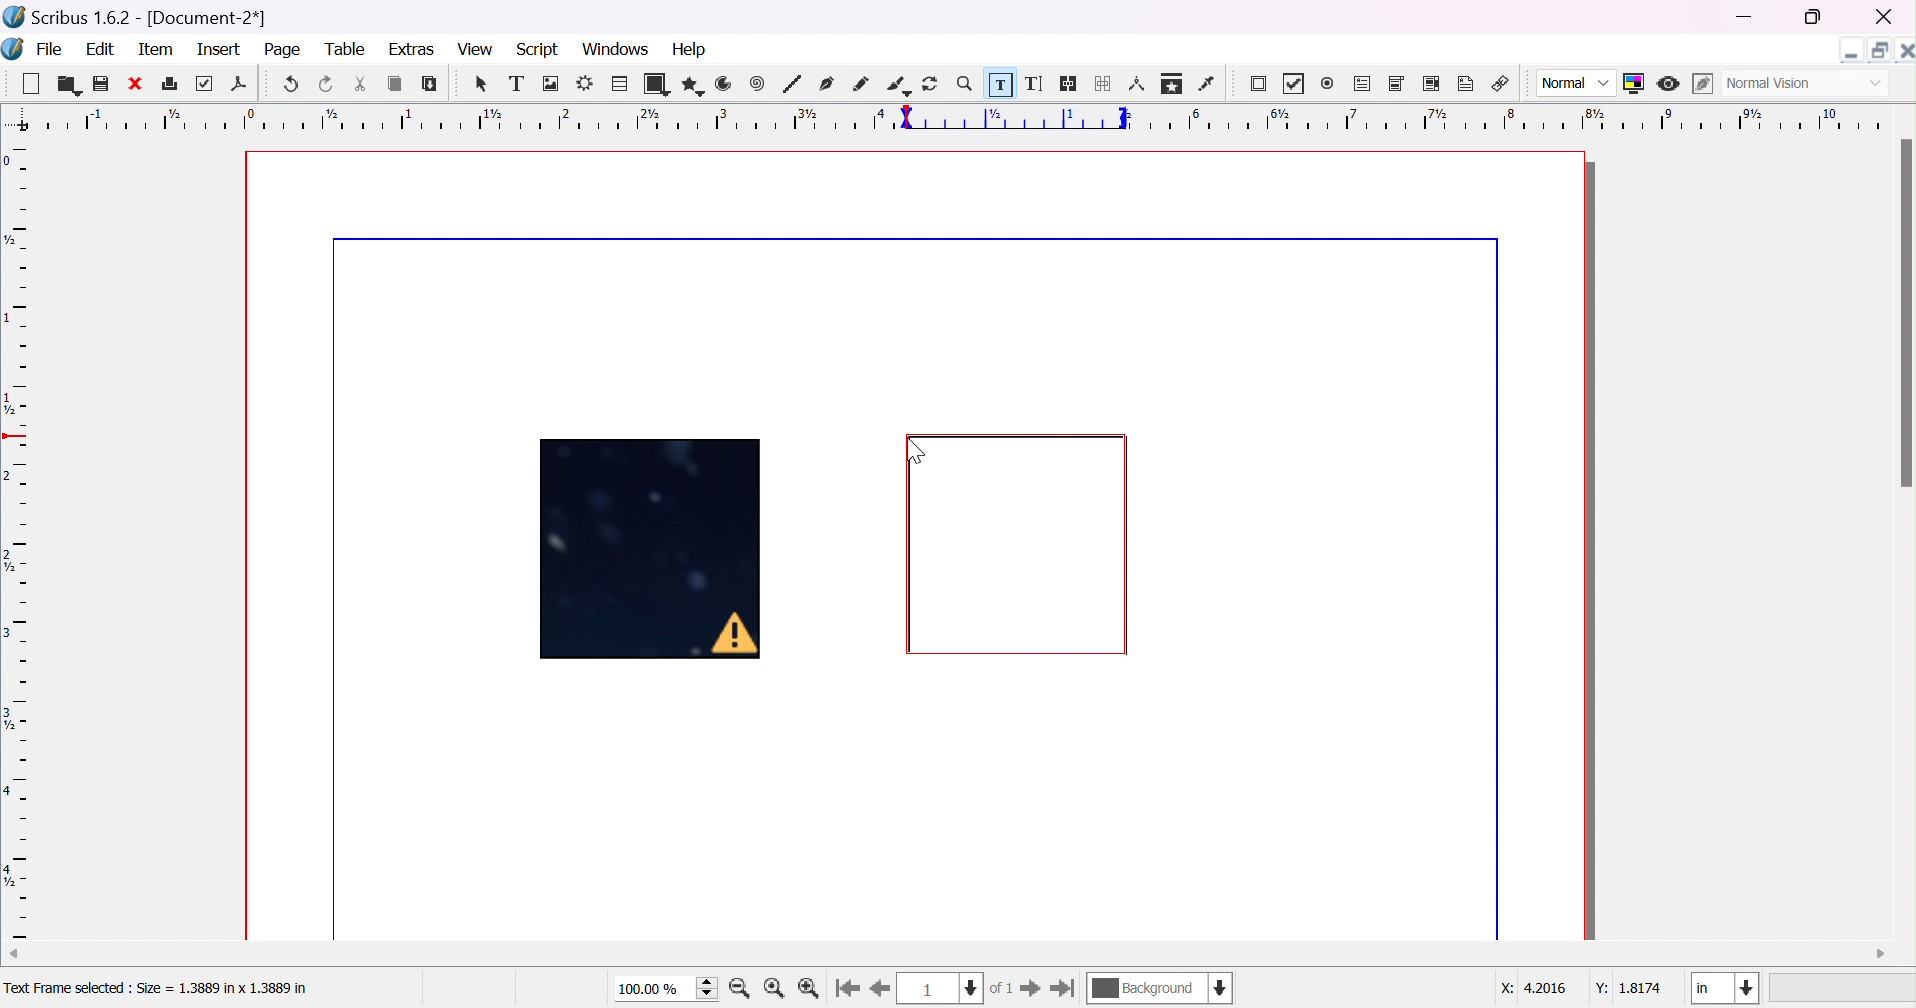  I want to click on text annotation, so click(1467, 81).